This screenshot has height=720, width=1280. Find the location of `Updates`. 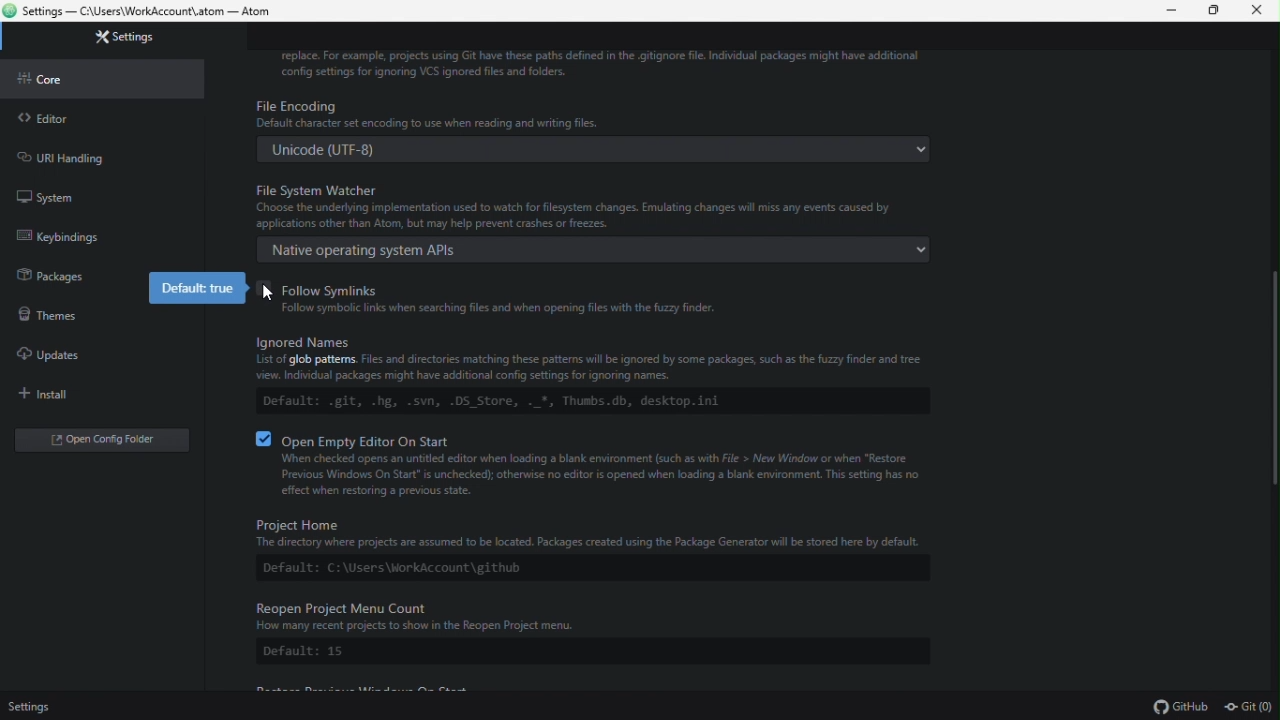

Updates is located at coordinates (94, 355).